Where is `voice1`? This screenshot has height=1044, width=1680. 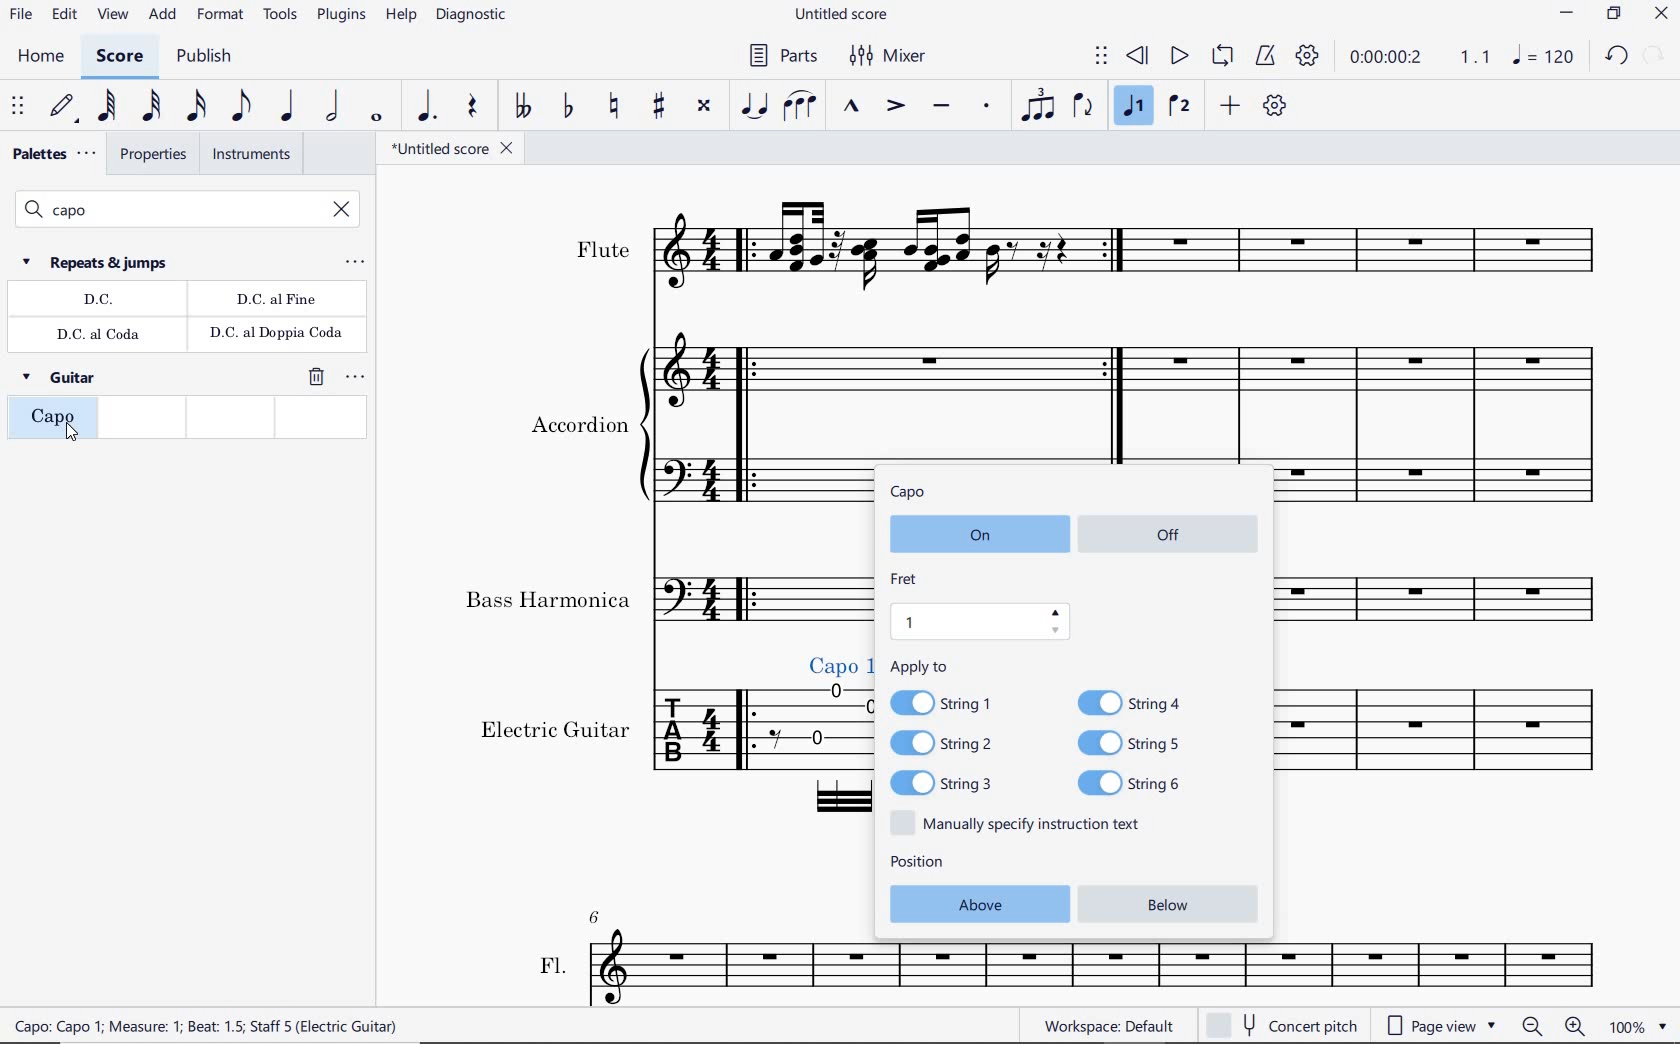
voice1 is located at coordinates (1134, 105).